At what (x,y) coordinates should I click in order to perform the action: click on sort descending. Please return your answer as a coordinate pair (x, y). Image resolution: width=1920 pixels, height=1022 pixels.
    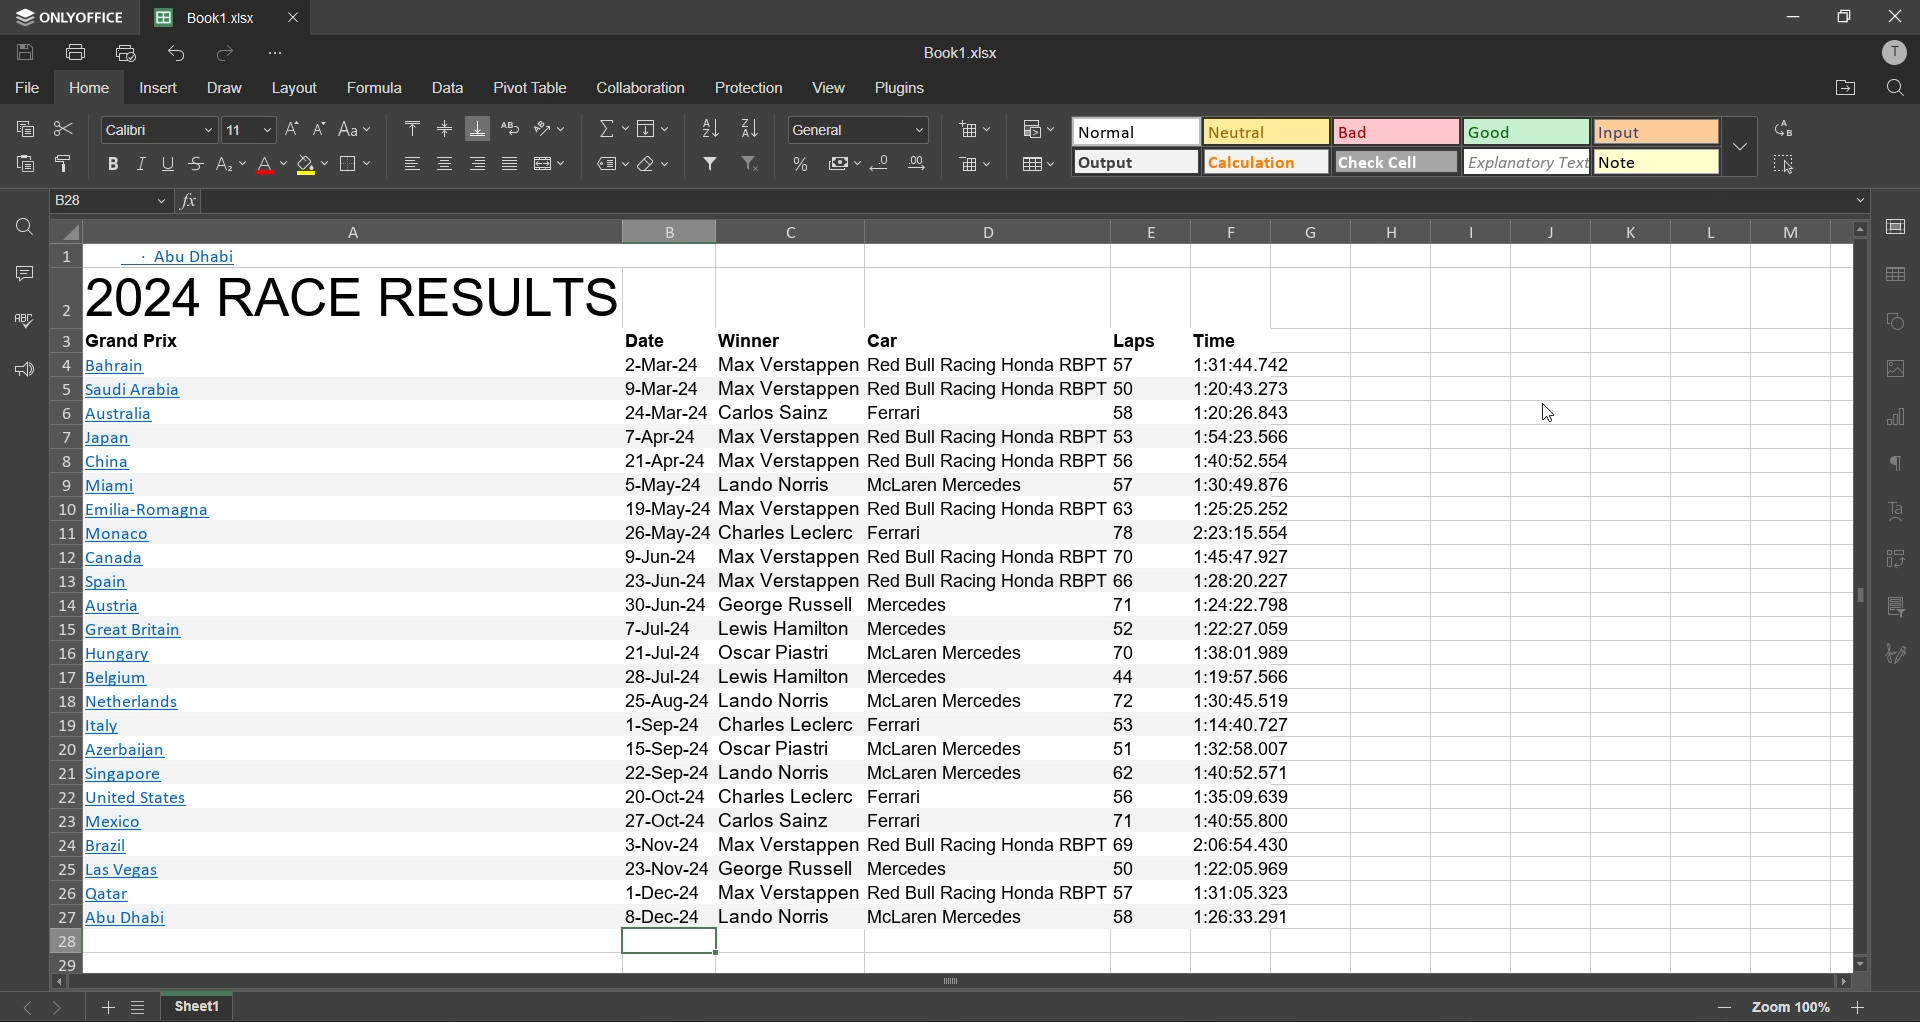
    Looking at the image, I should click on (755, 127).